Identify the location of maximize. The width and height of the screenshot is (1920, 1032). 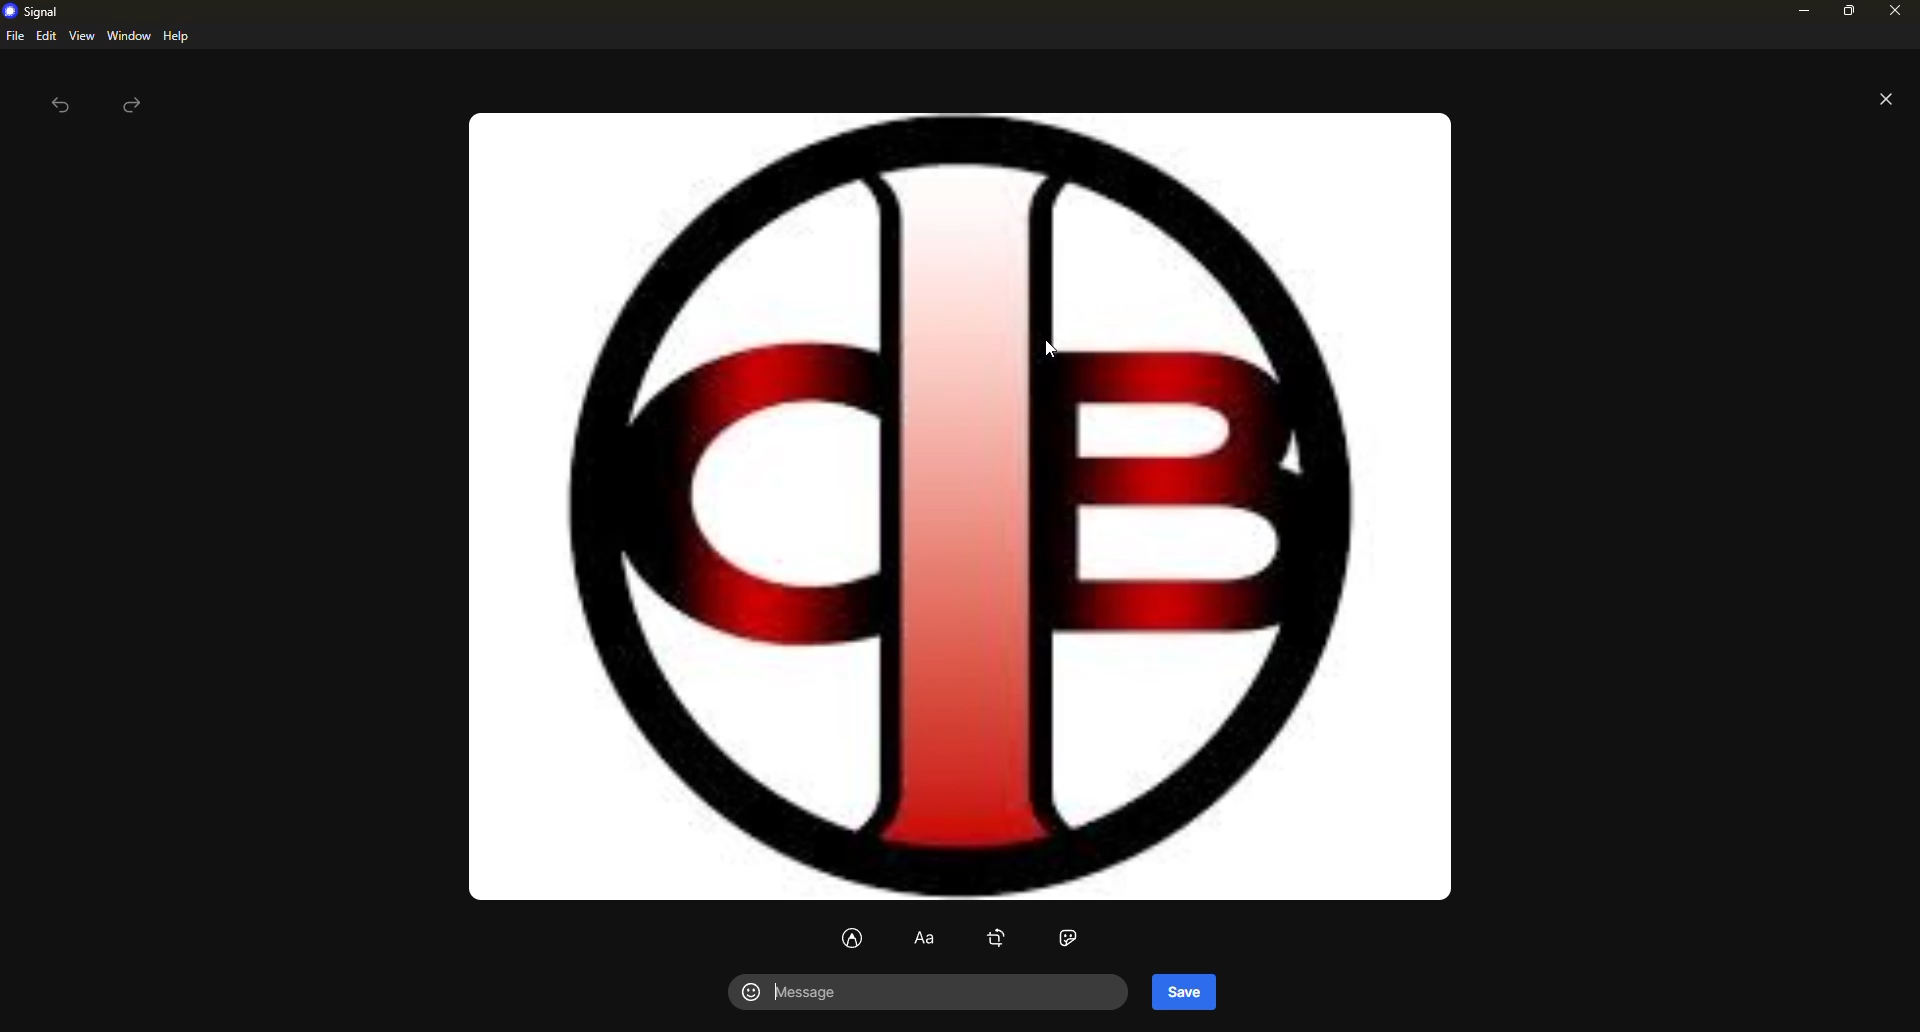
(1846, 15).